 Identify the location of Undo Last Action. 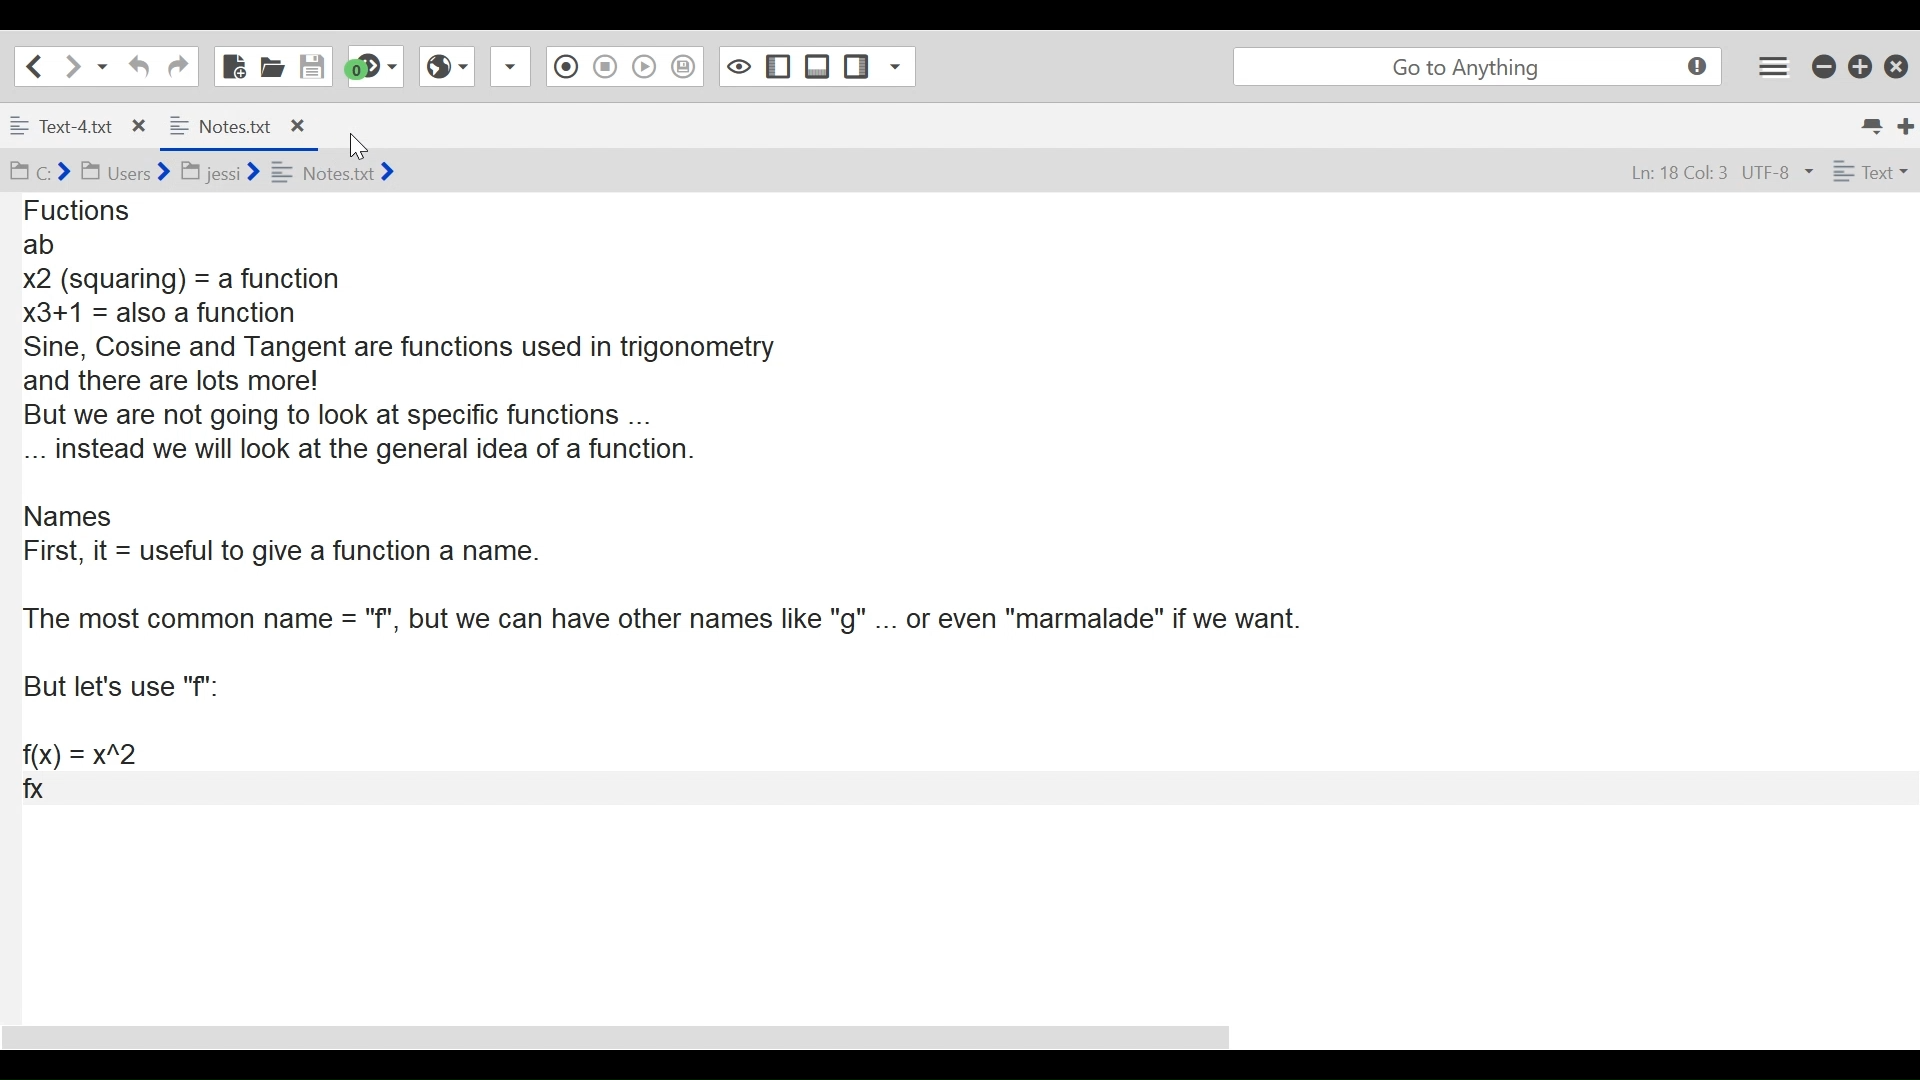
(136, 66).